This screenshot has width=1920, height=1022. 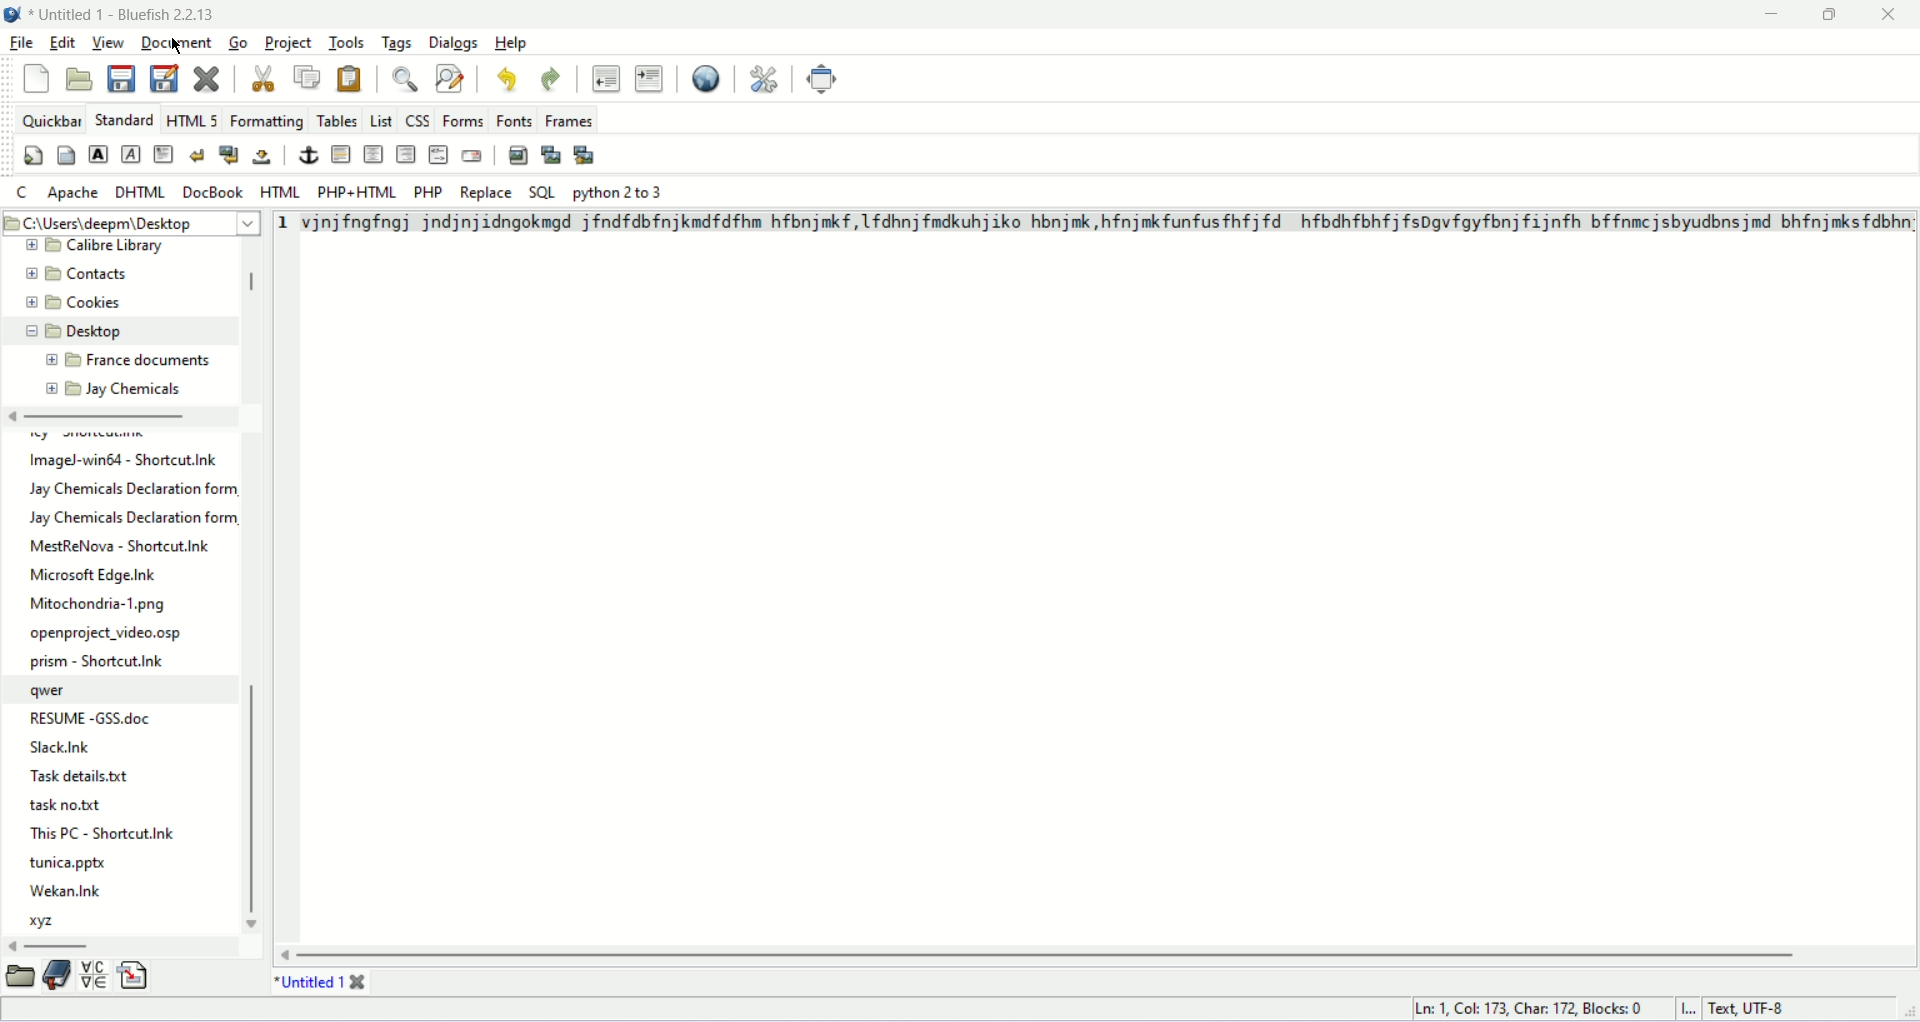 I want to click on openproject_video.osp, so click(x=109, y=634).